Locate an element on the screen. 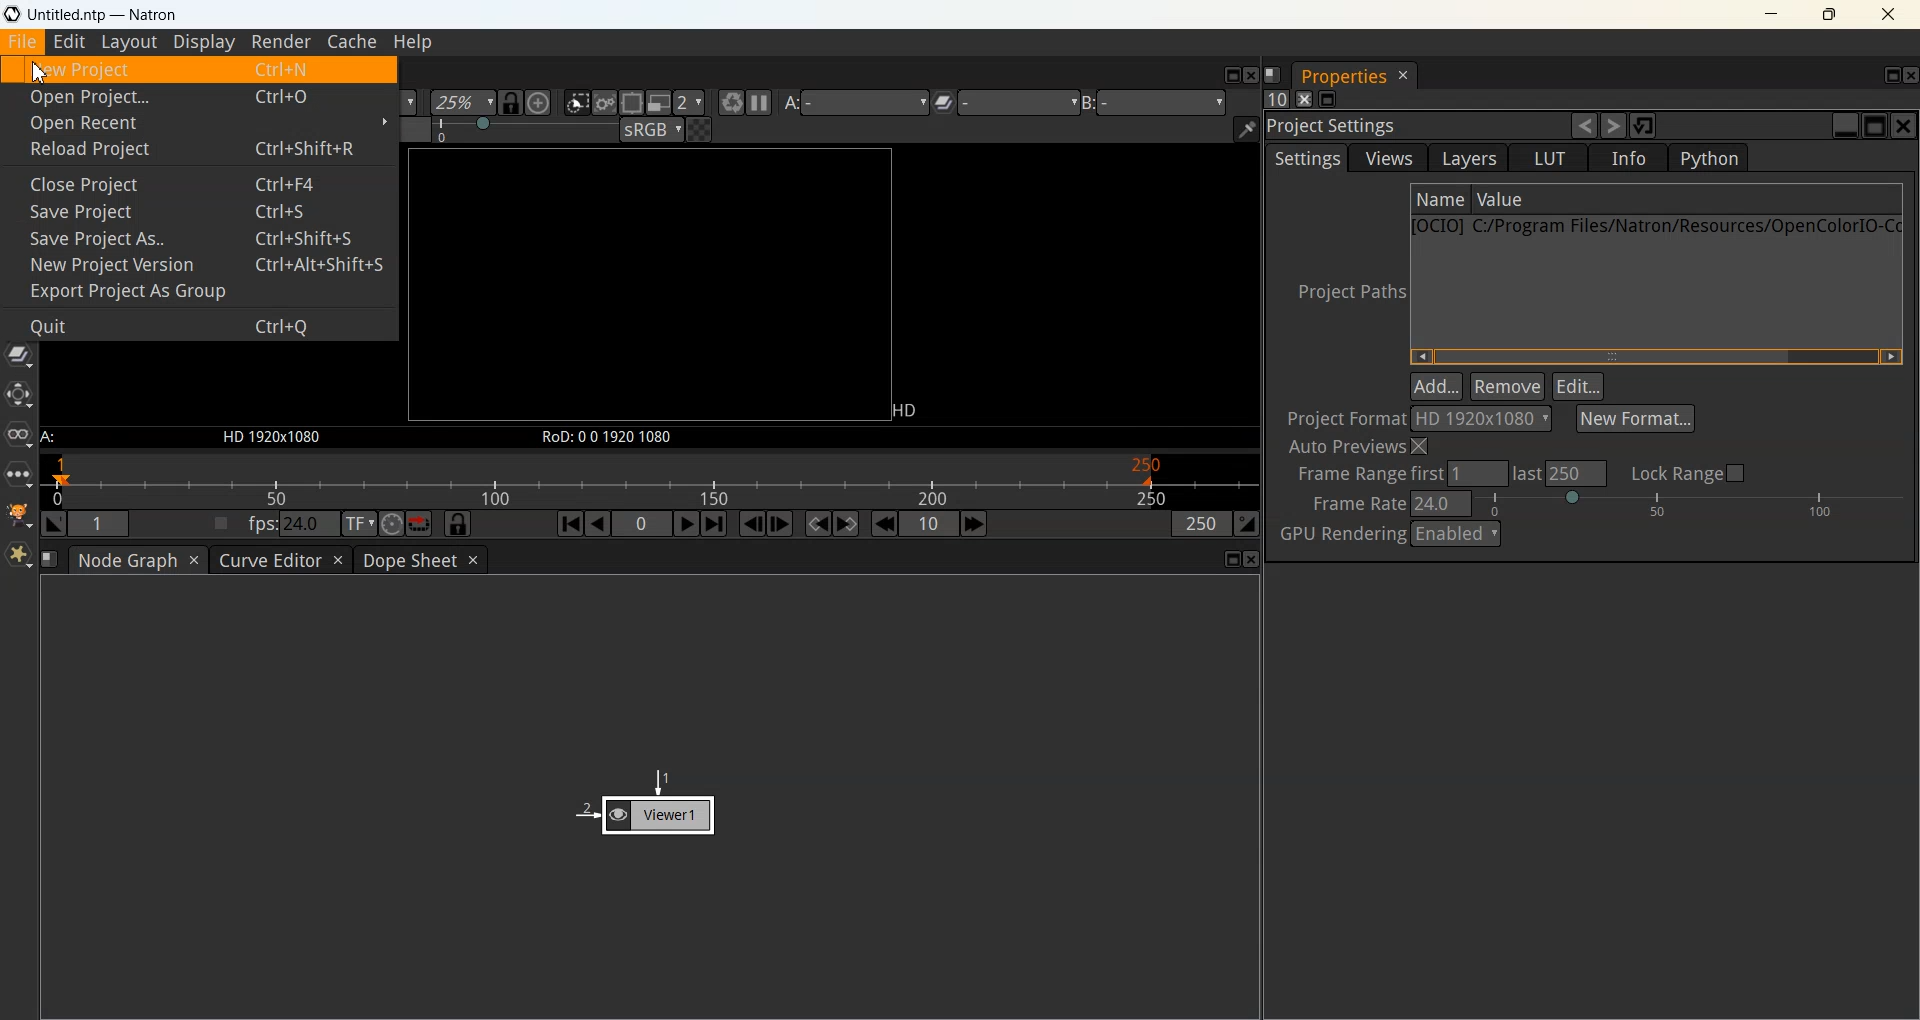  Layers is located at coordinates (1466, 158).